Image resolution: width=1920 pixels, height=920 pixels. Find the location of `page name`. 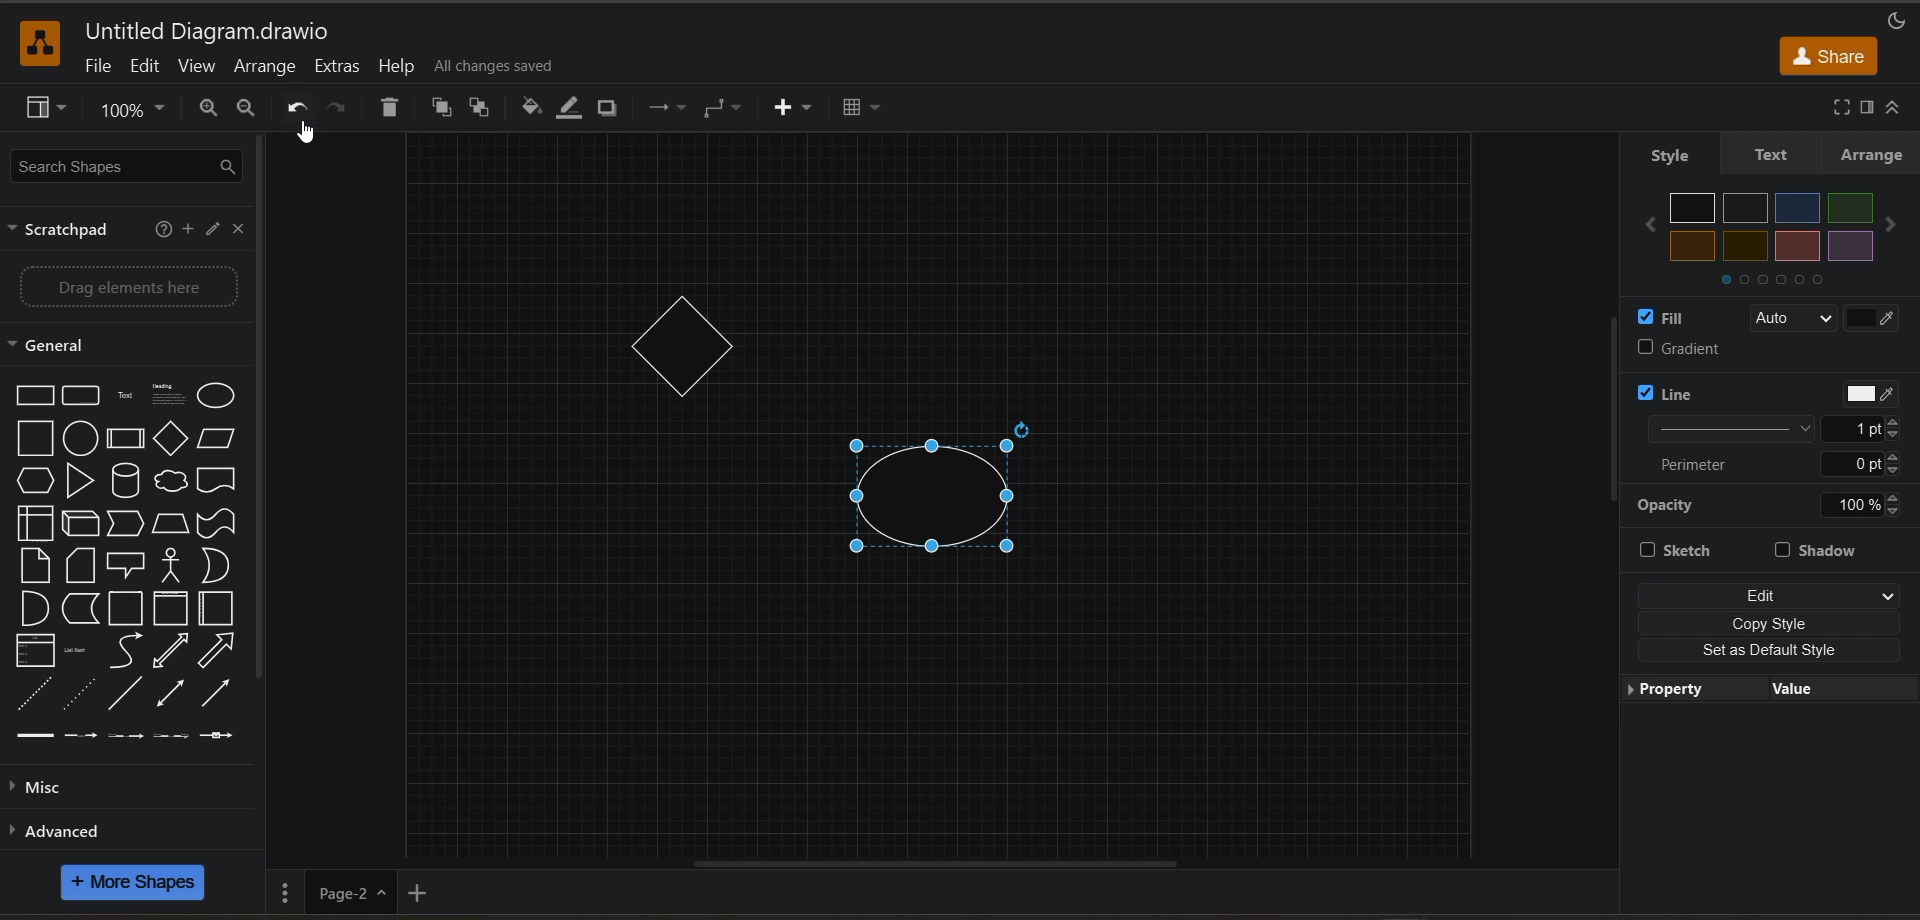

page name is located at coordinates (352, 892).